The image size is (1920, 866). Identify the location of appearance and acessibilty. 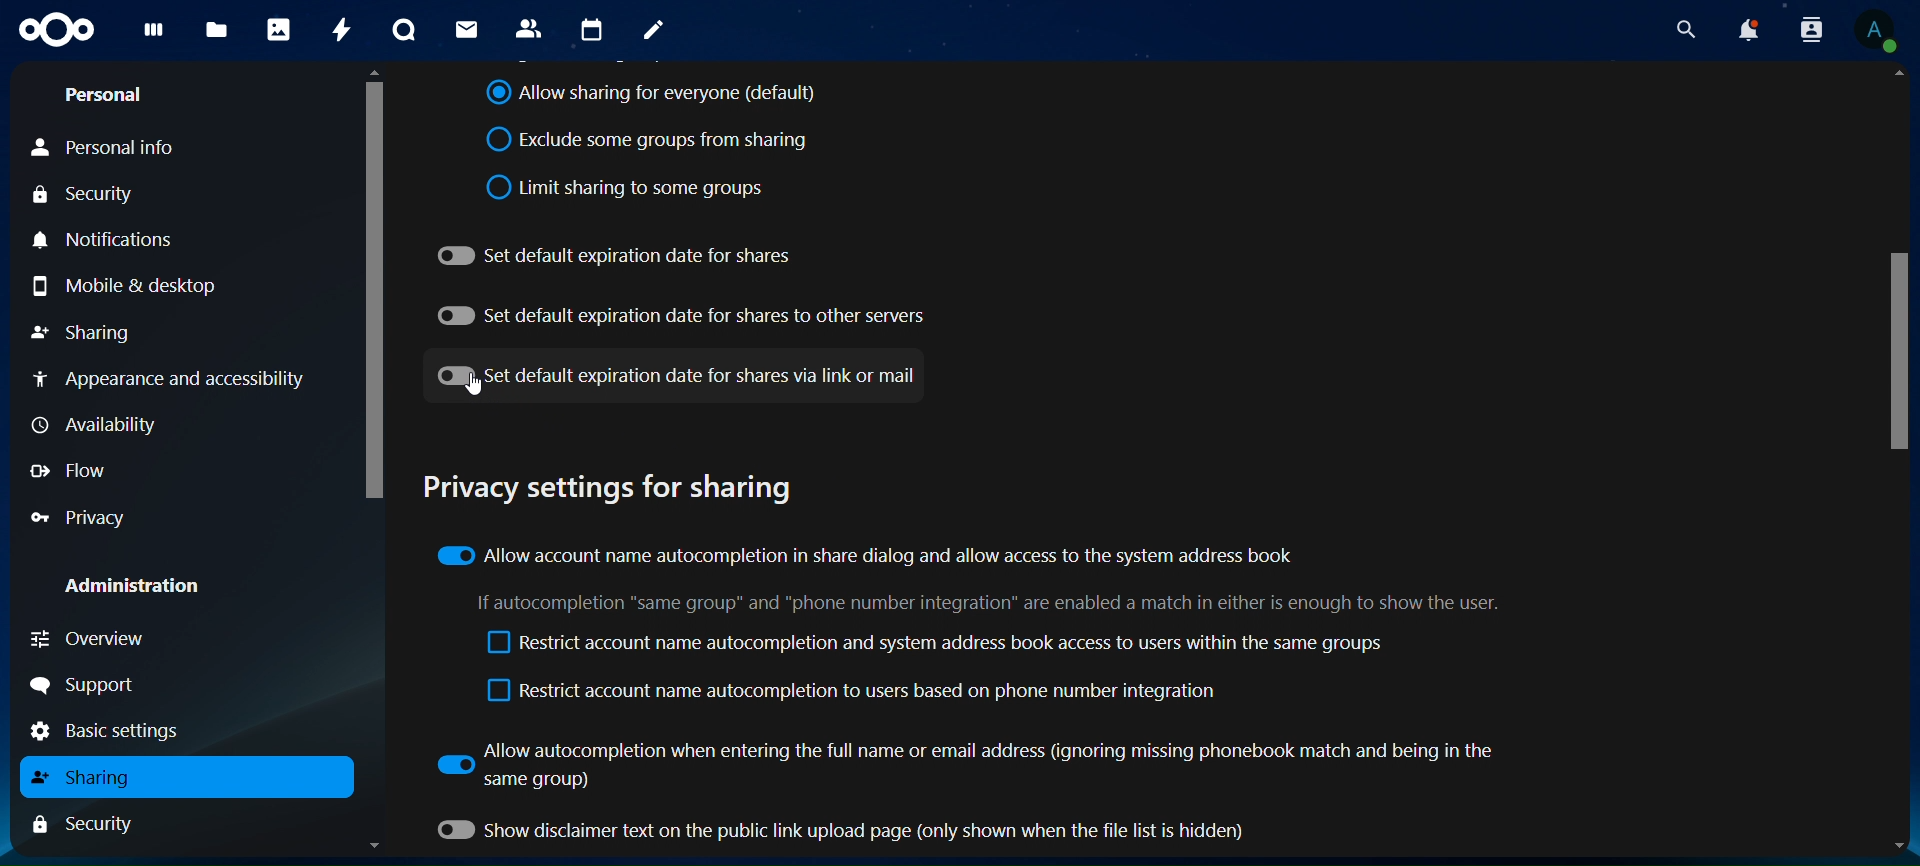
(173, 375).